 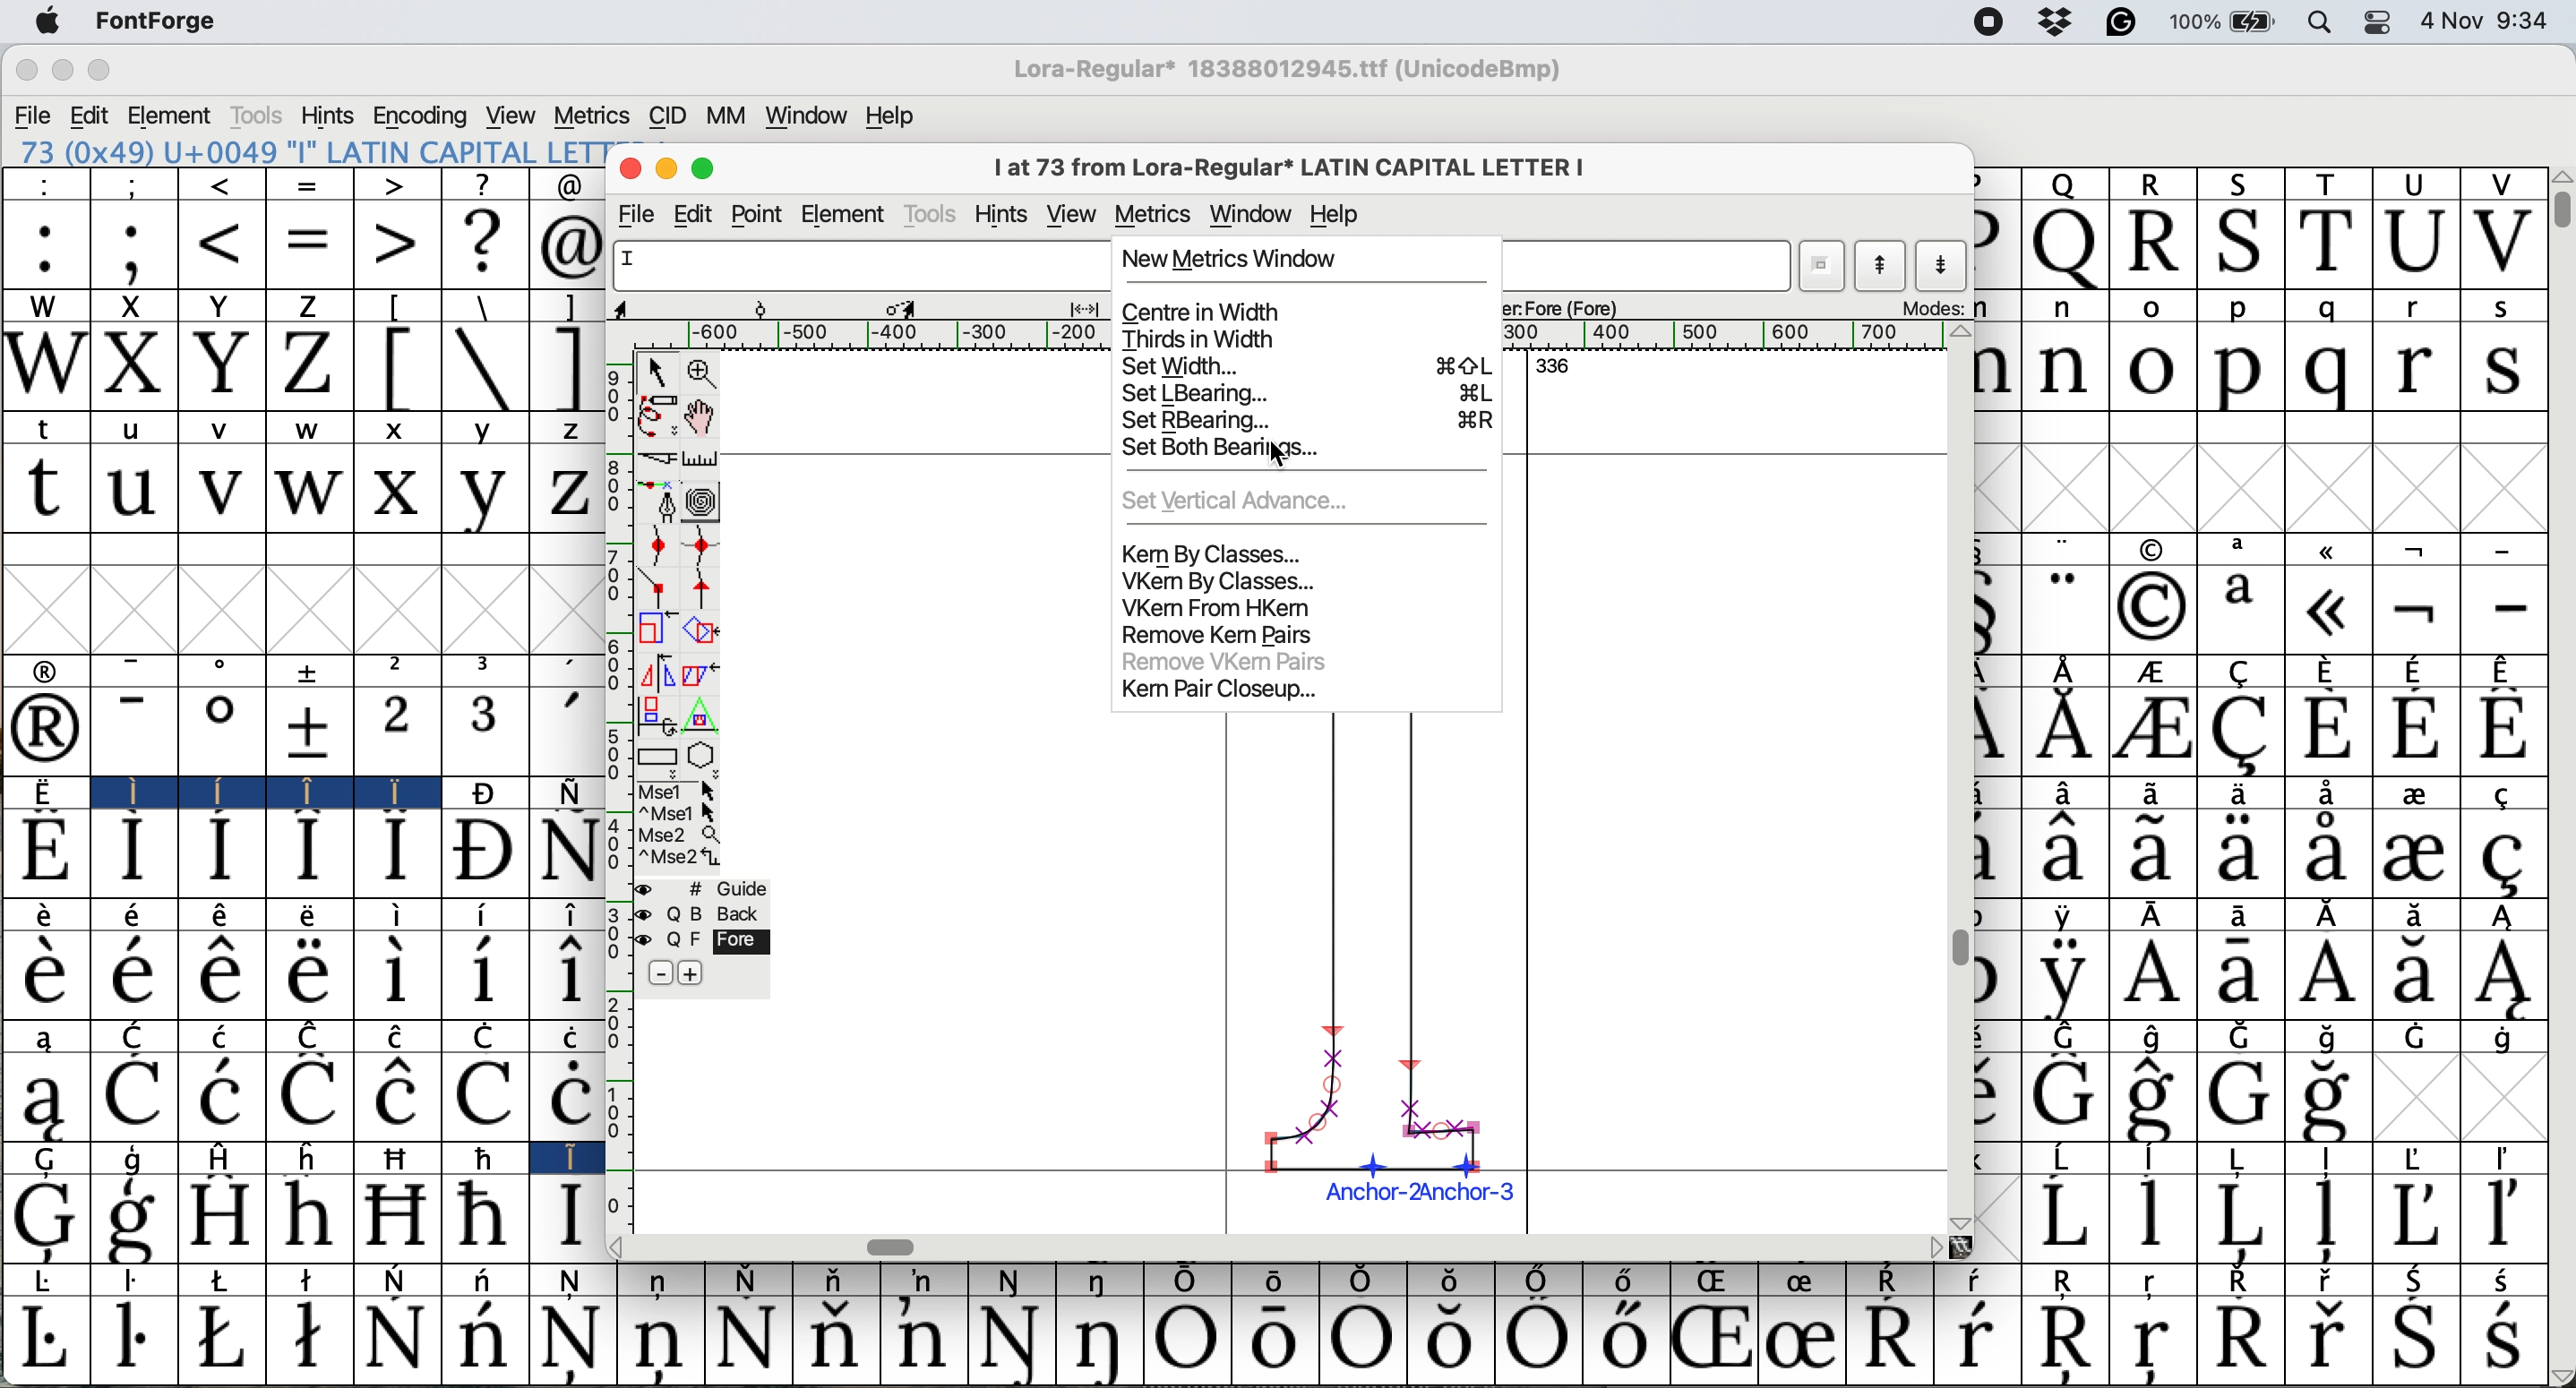 I want to click on Symbol, so click(x=397, y=851).